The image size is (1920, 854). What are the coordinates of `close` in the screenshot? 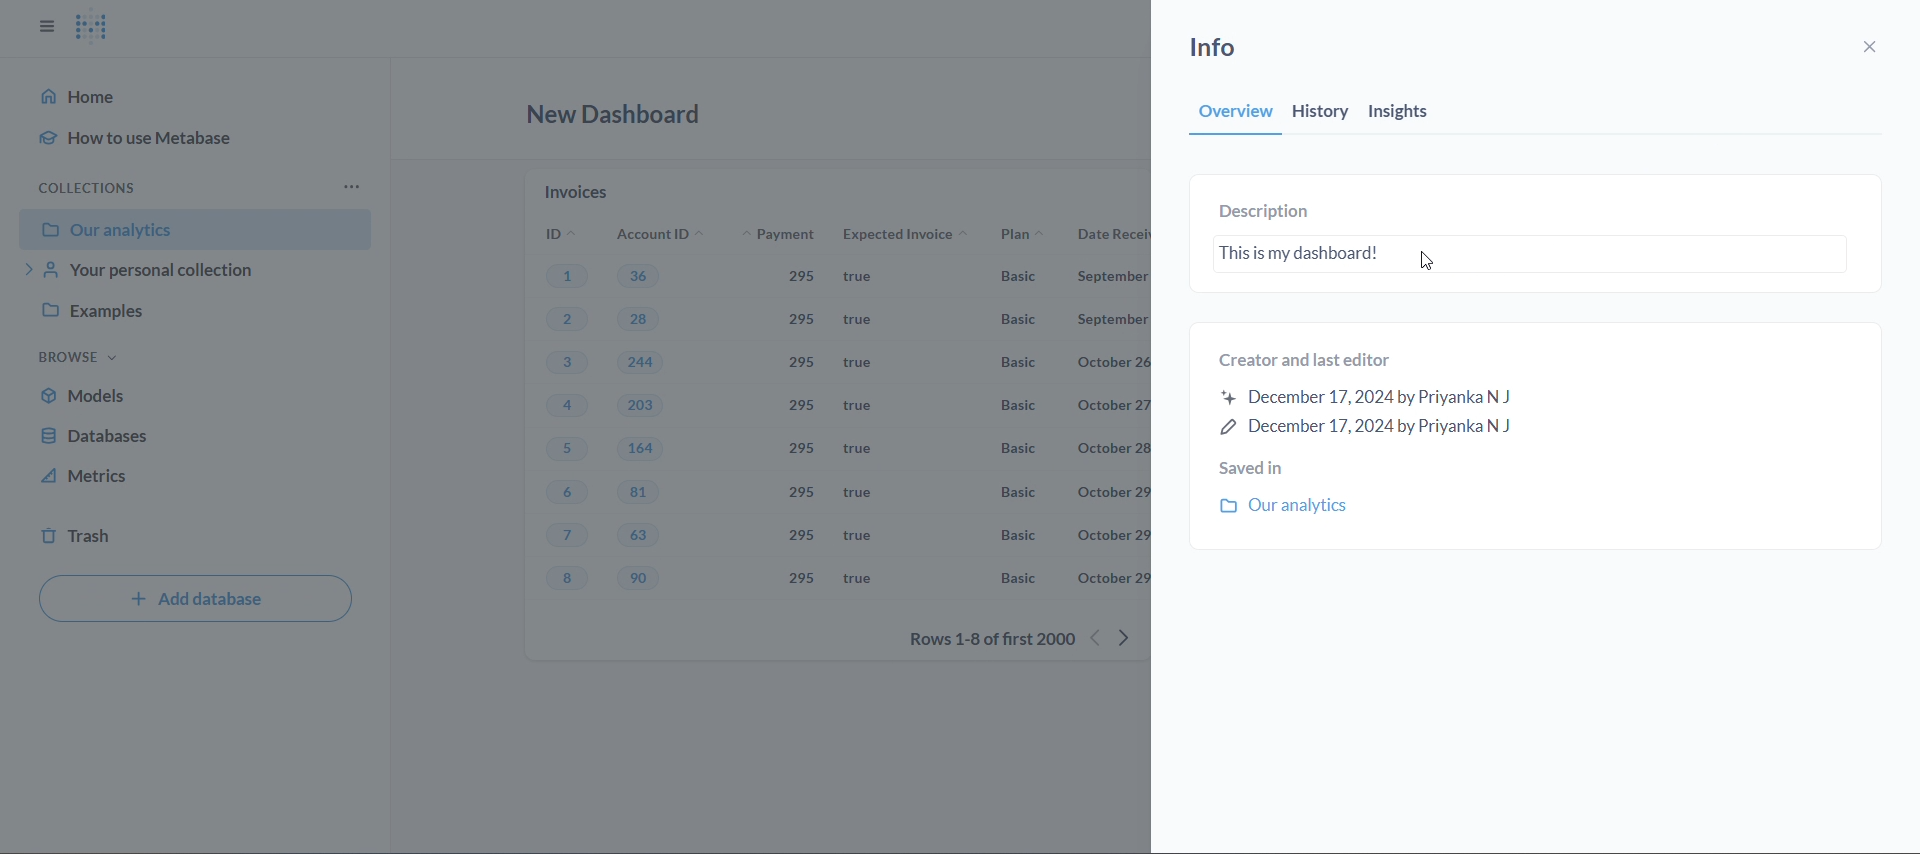 It's located at (1875, 44).